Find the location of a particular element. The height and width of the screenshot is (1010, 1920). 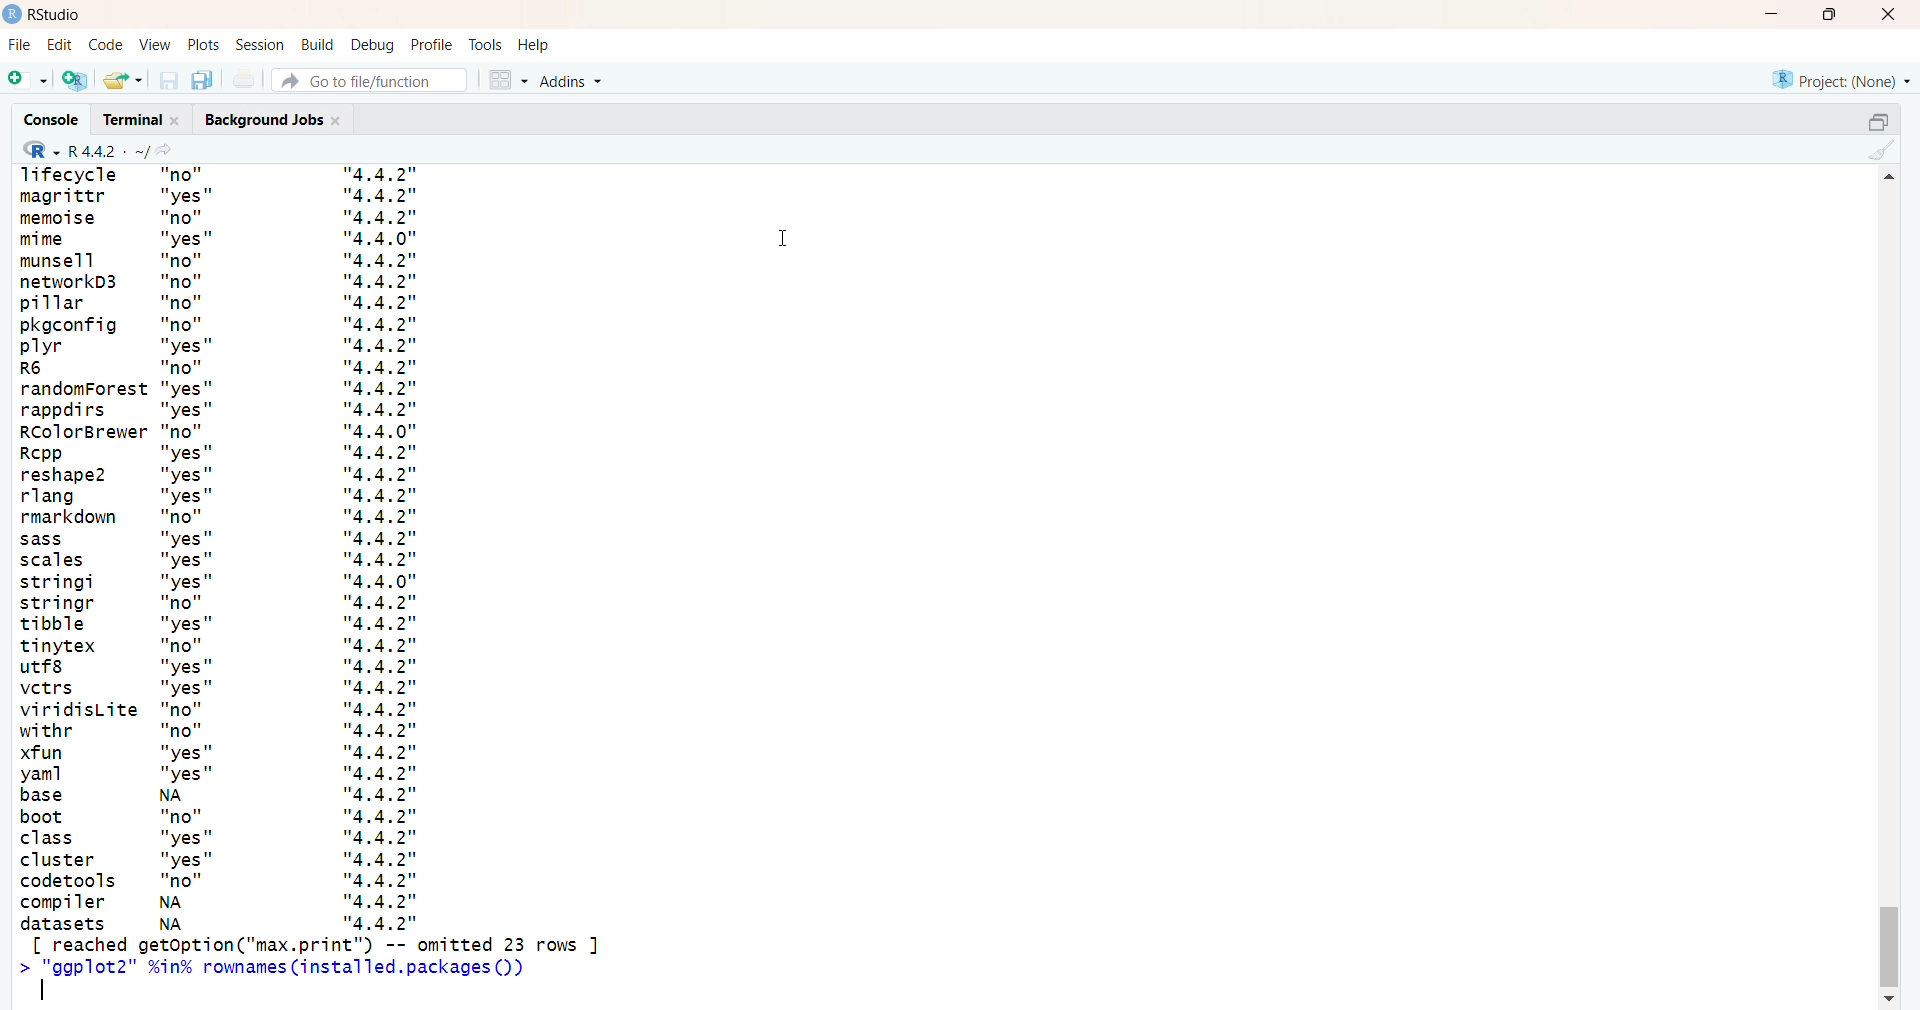

debug is located at coordinates (373, 45).